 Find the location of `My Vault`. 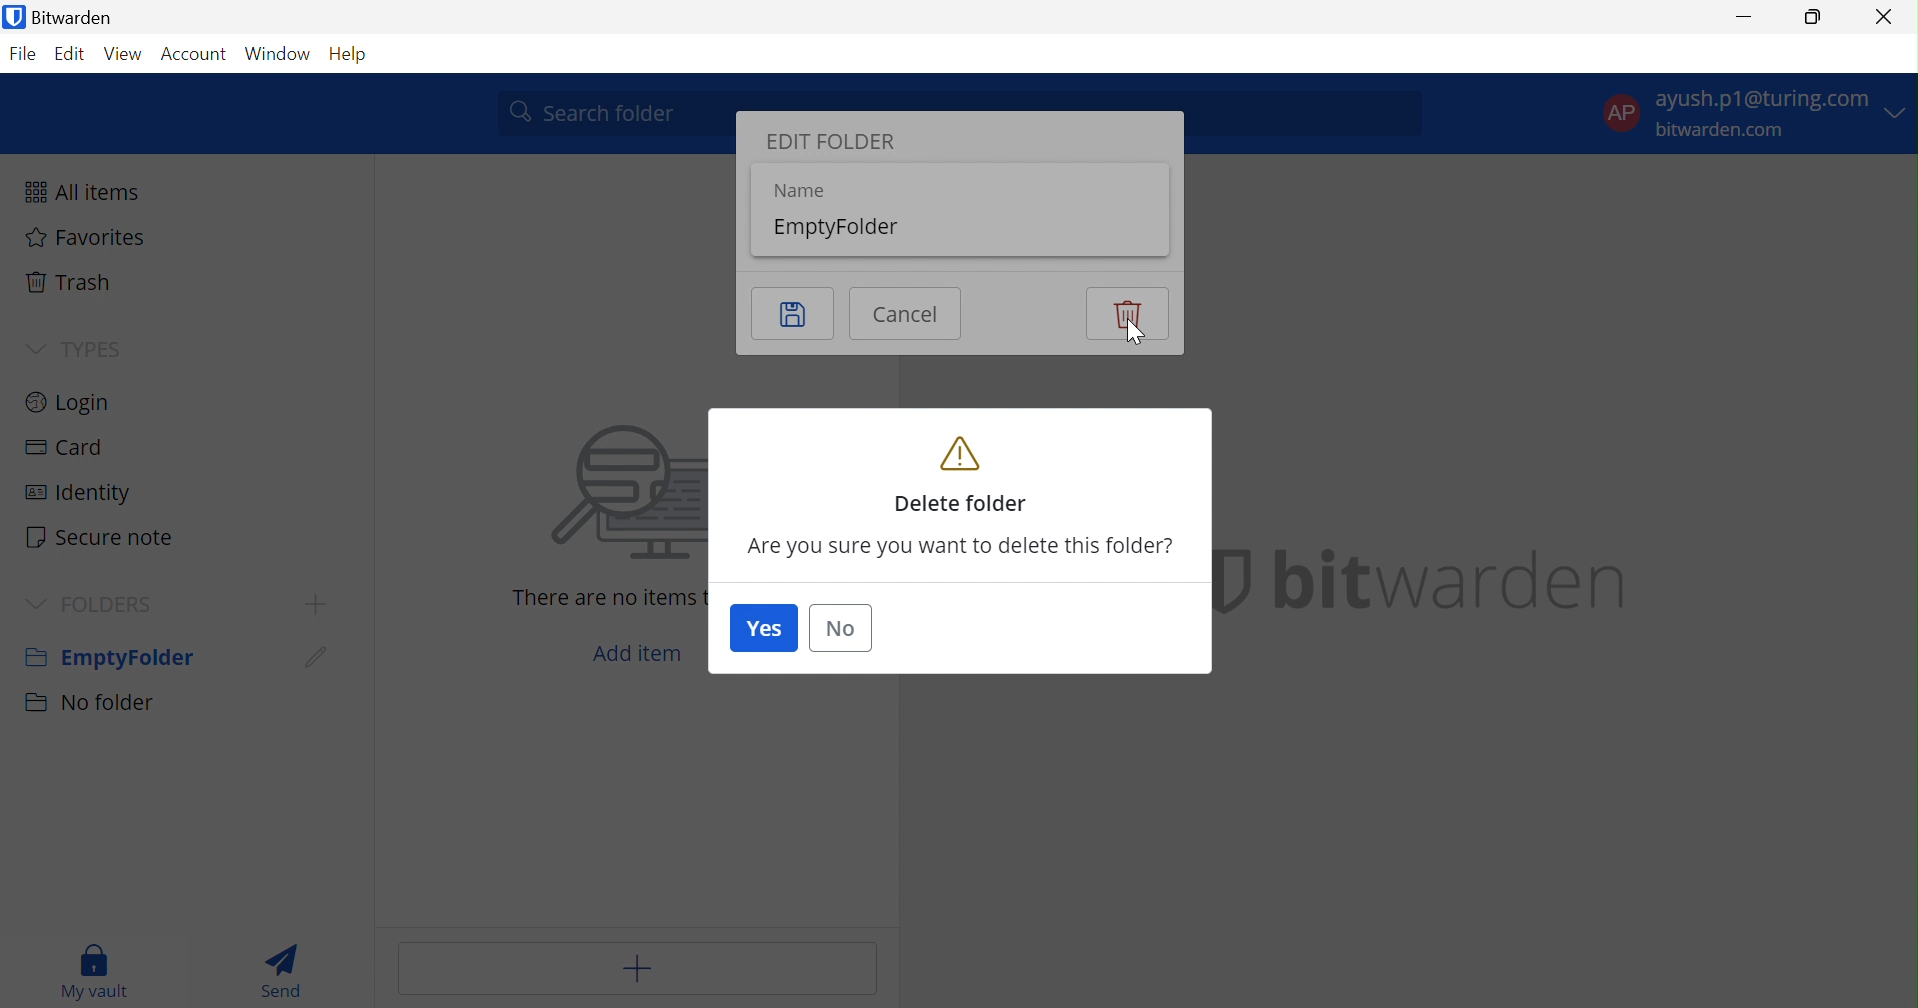

My Vault is located at coordinates (95, 971).